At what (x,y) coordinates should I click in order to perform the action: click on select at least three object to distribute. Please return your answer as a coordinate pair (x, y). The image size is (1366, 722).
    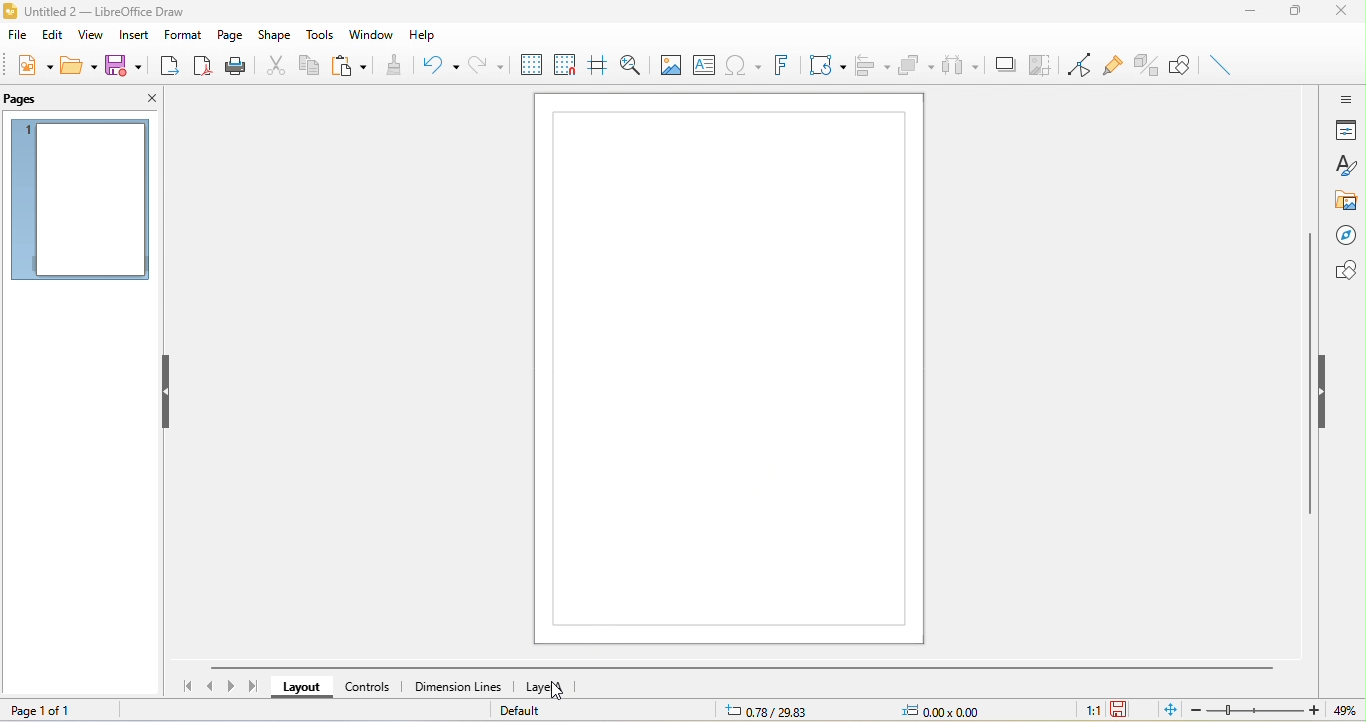
    Looking at the image, I should click on (960, 62).